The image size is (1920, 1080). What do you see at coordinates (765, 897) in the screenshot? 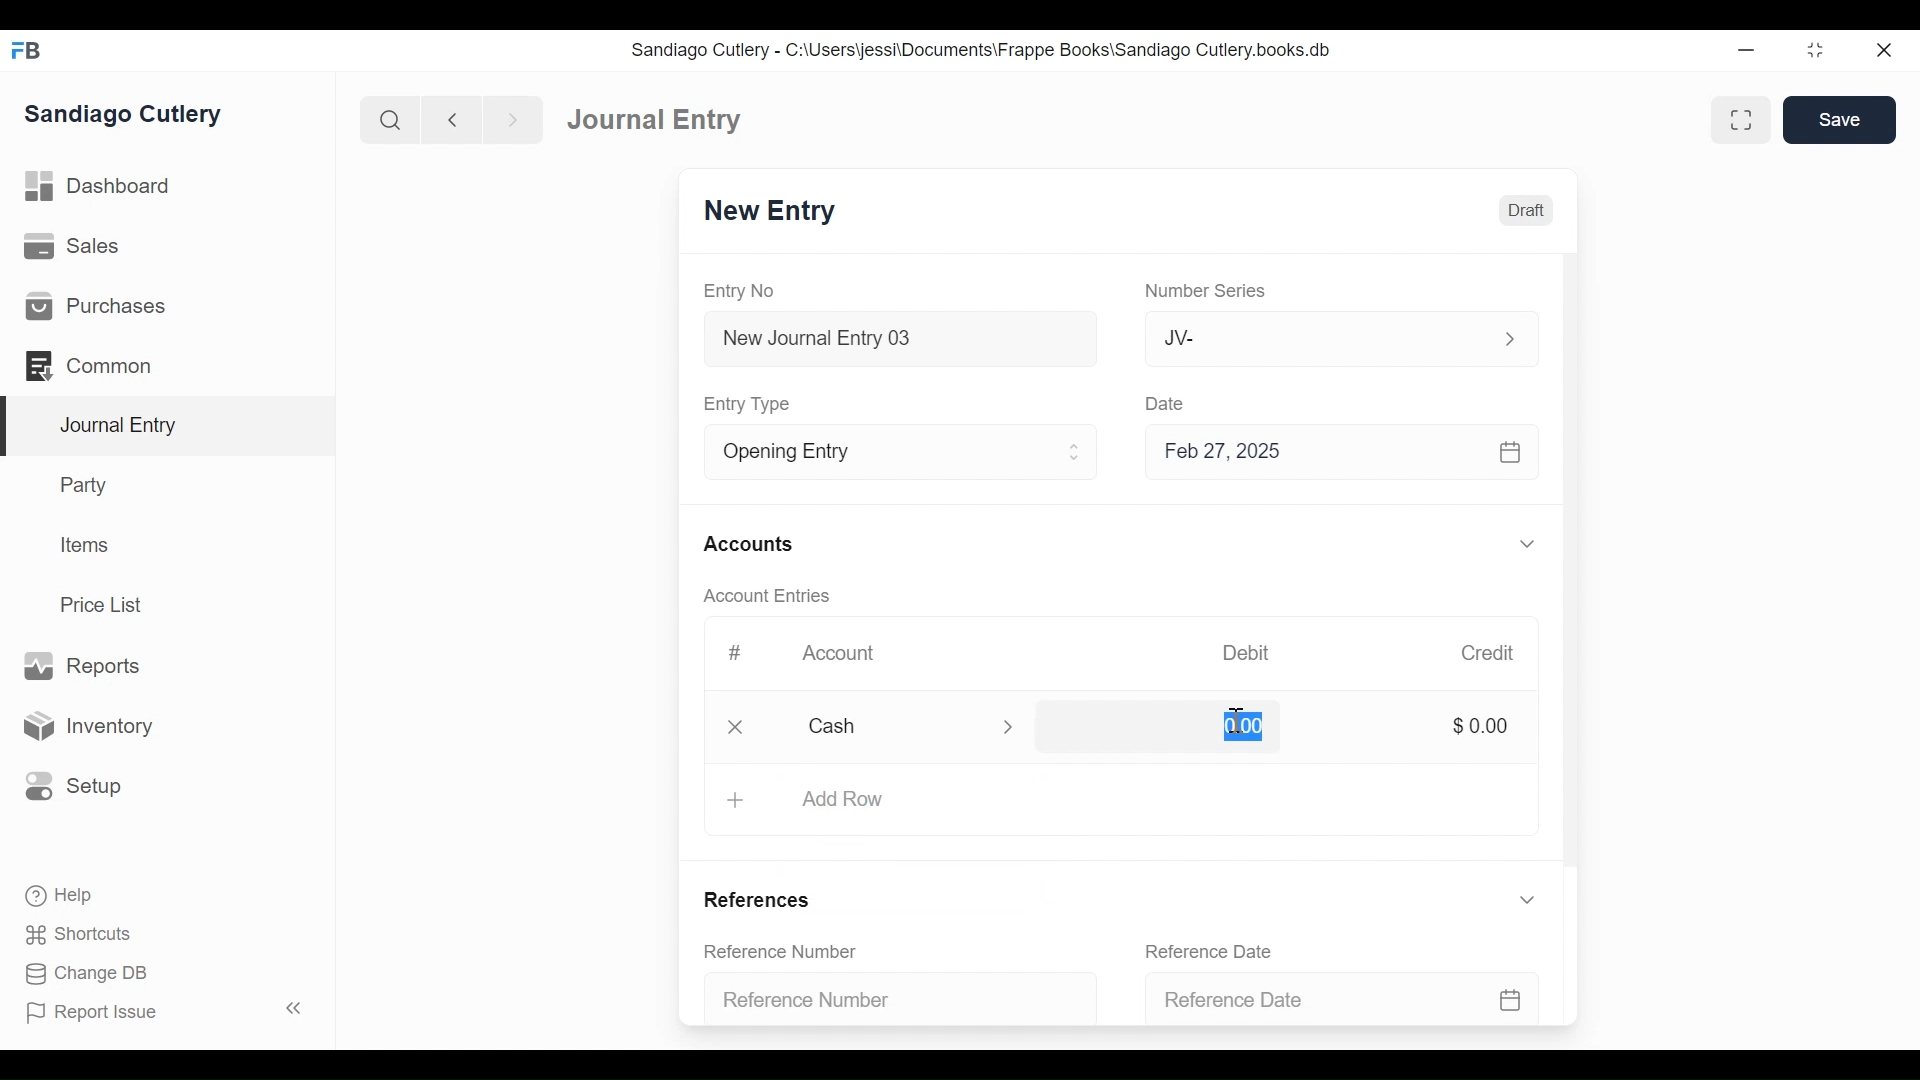
I see `References` at bounding box center [765, 897].